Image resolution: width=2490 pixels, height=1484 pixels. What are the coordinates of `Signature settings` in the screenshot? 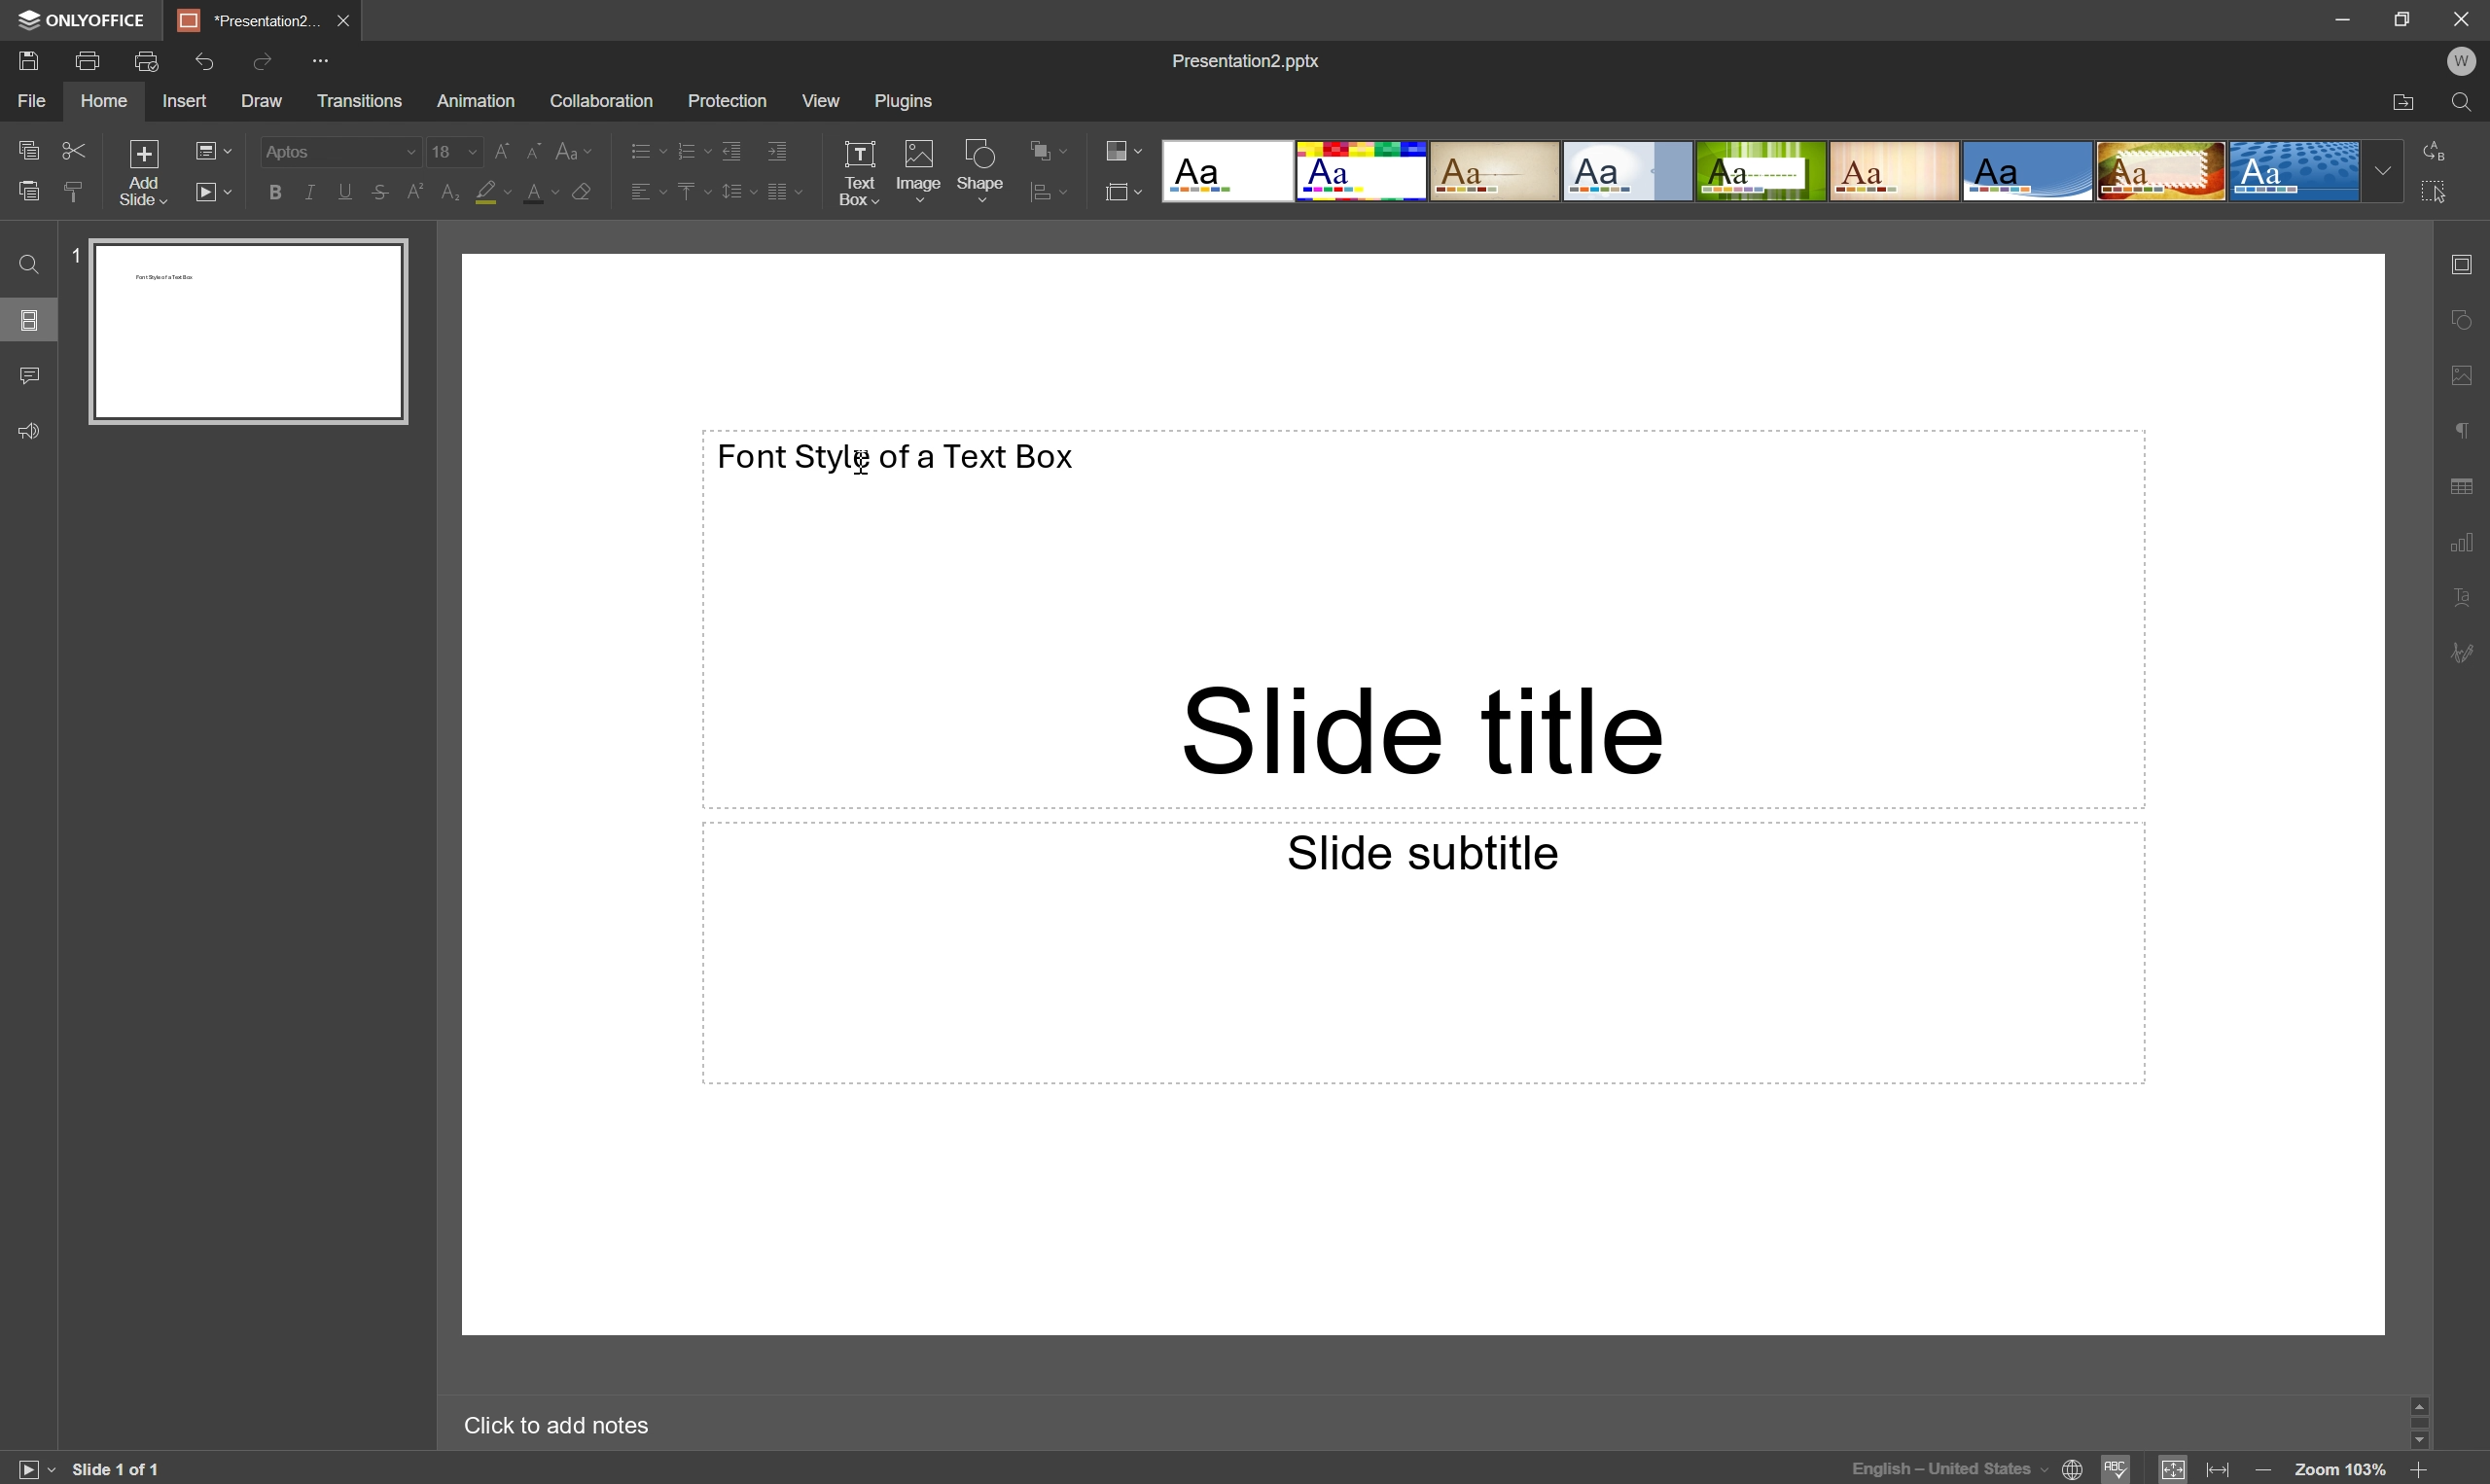 It's located at (2470, 653).